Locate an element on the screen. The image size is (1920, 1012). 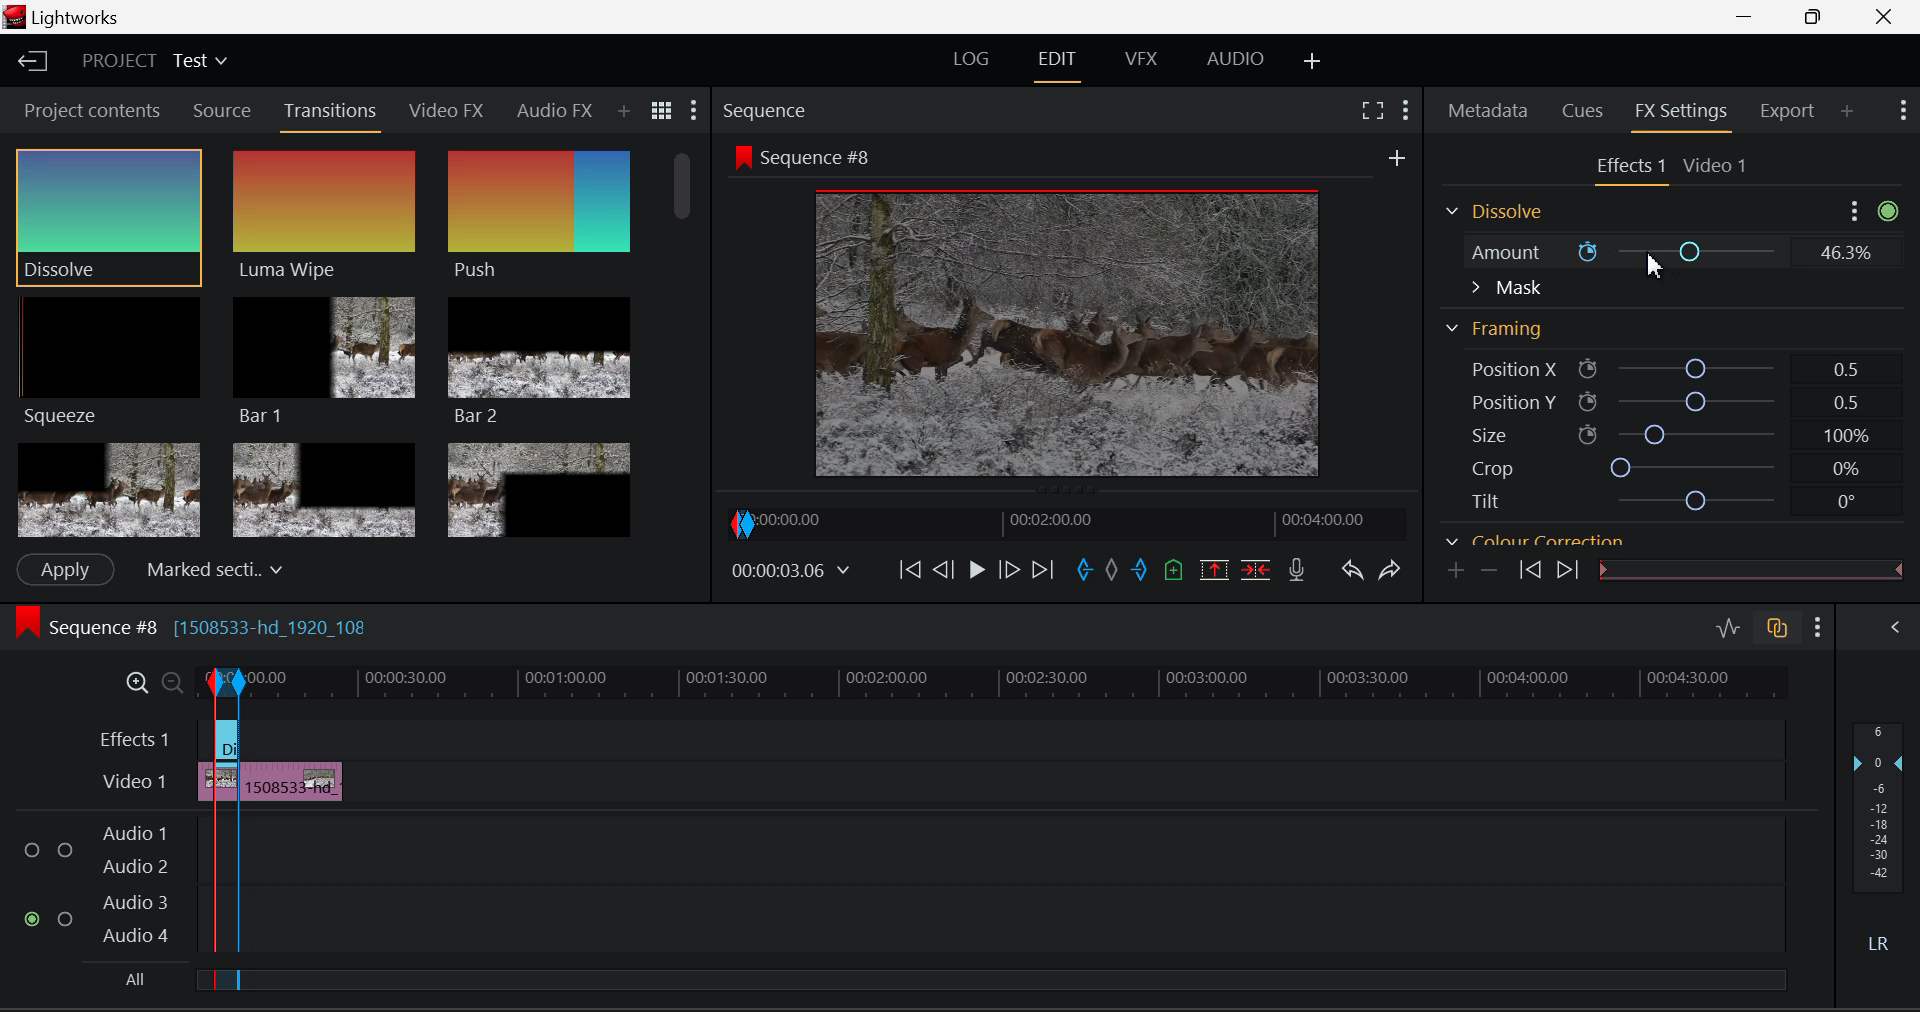
Timeline Zoom In is located at coordinates (132, 682).